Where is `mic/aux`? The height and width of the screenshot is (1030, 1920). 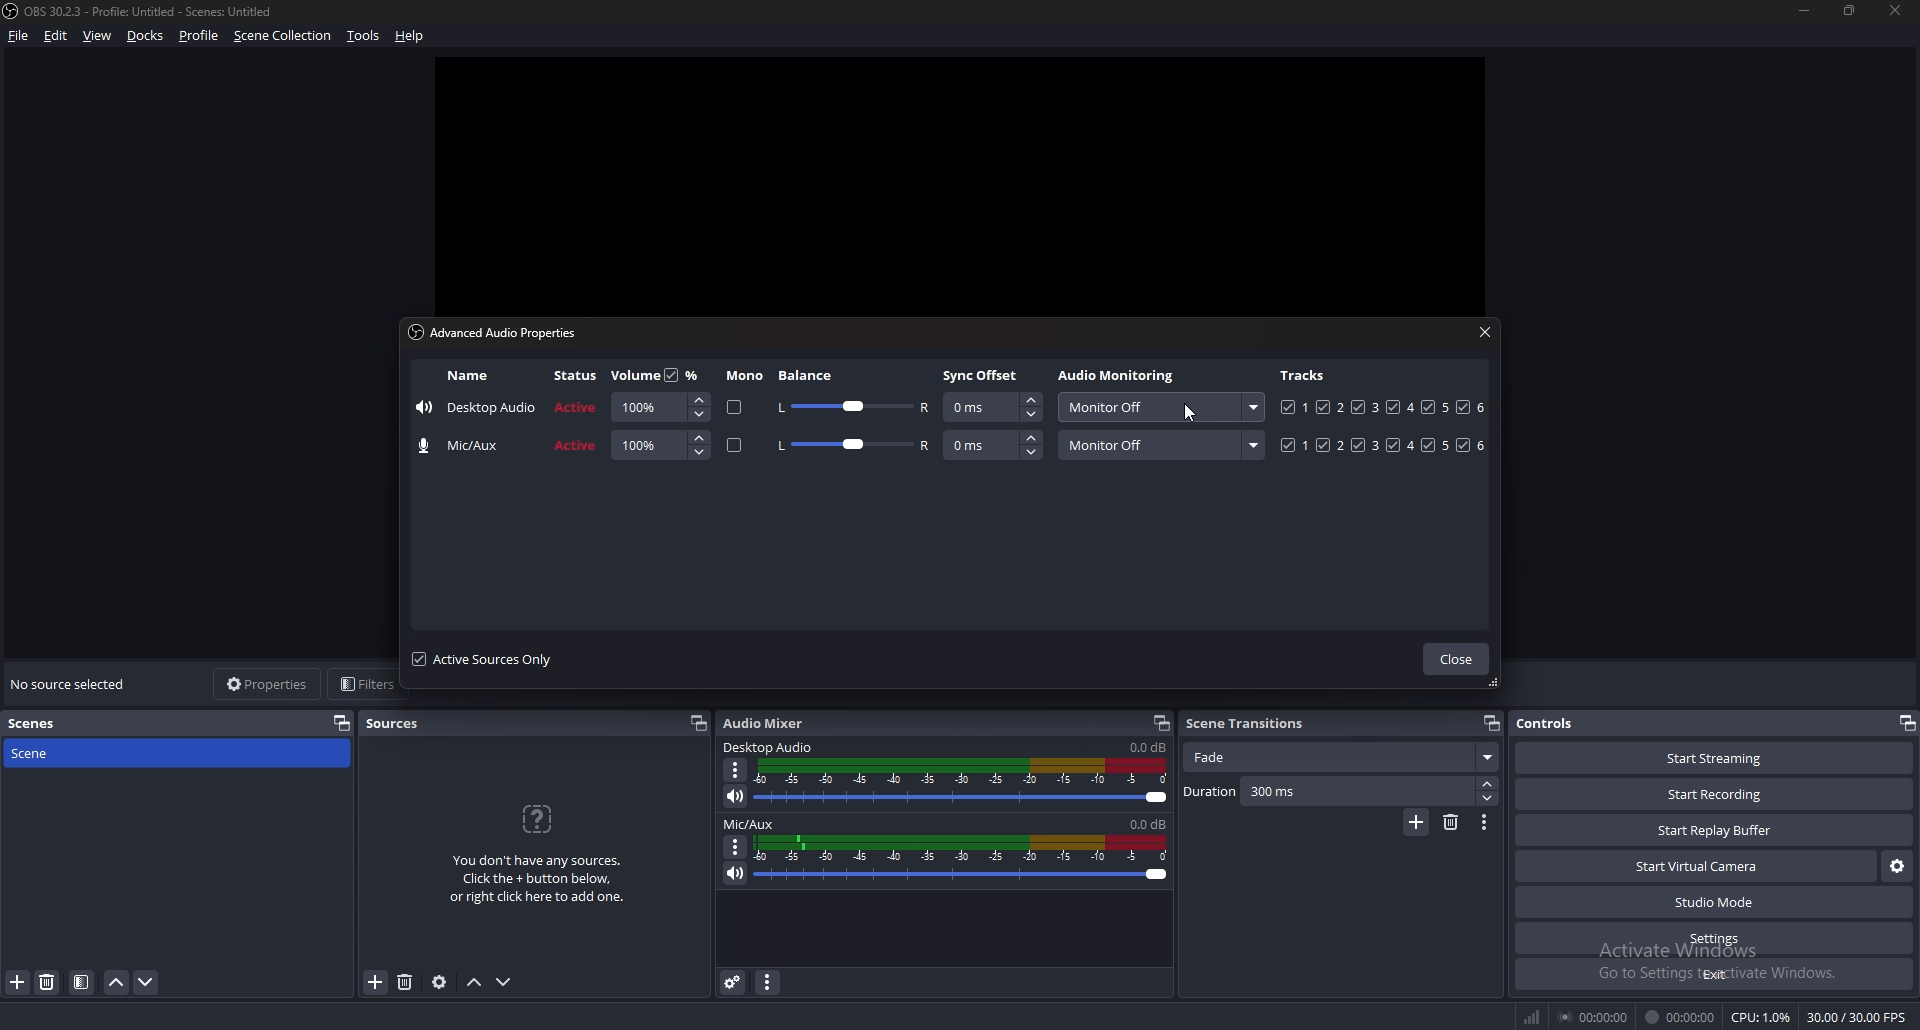 mic/aux is located at coordinates (751, 823).